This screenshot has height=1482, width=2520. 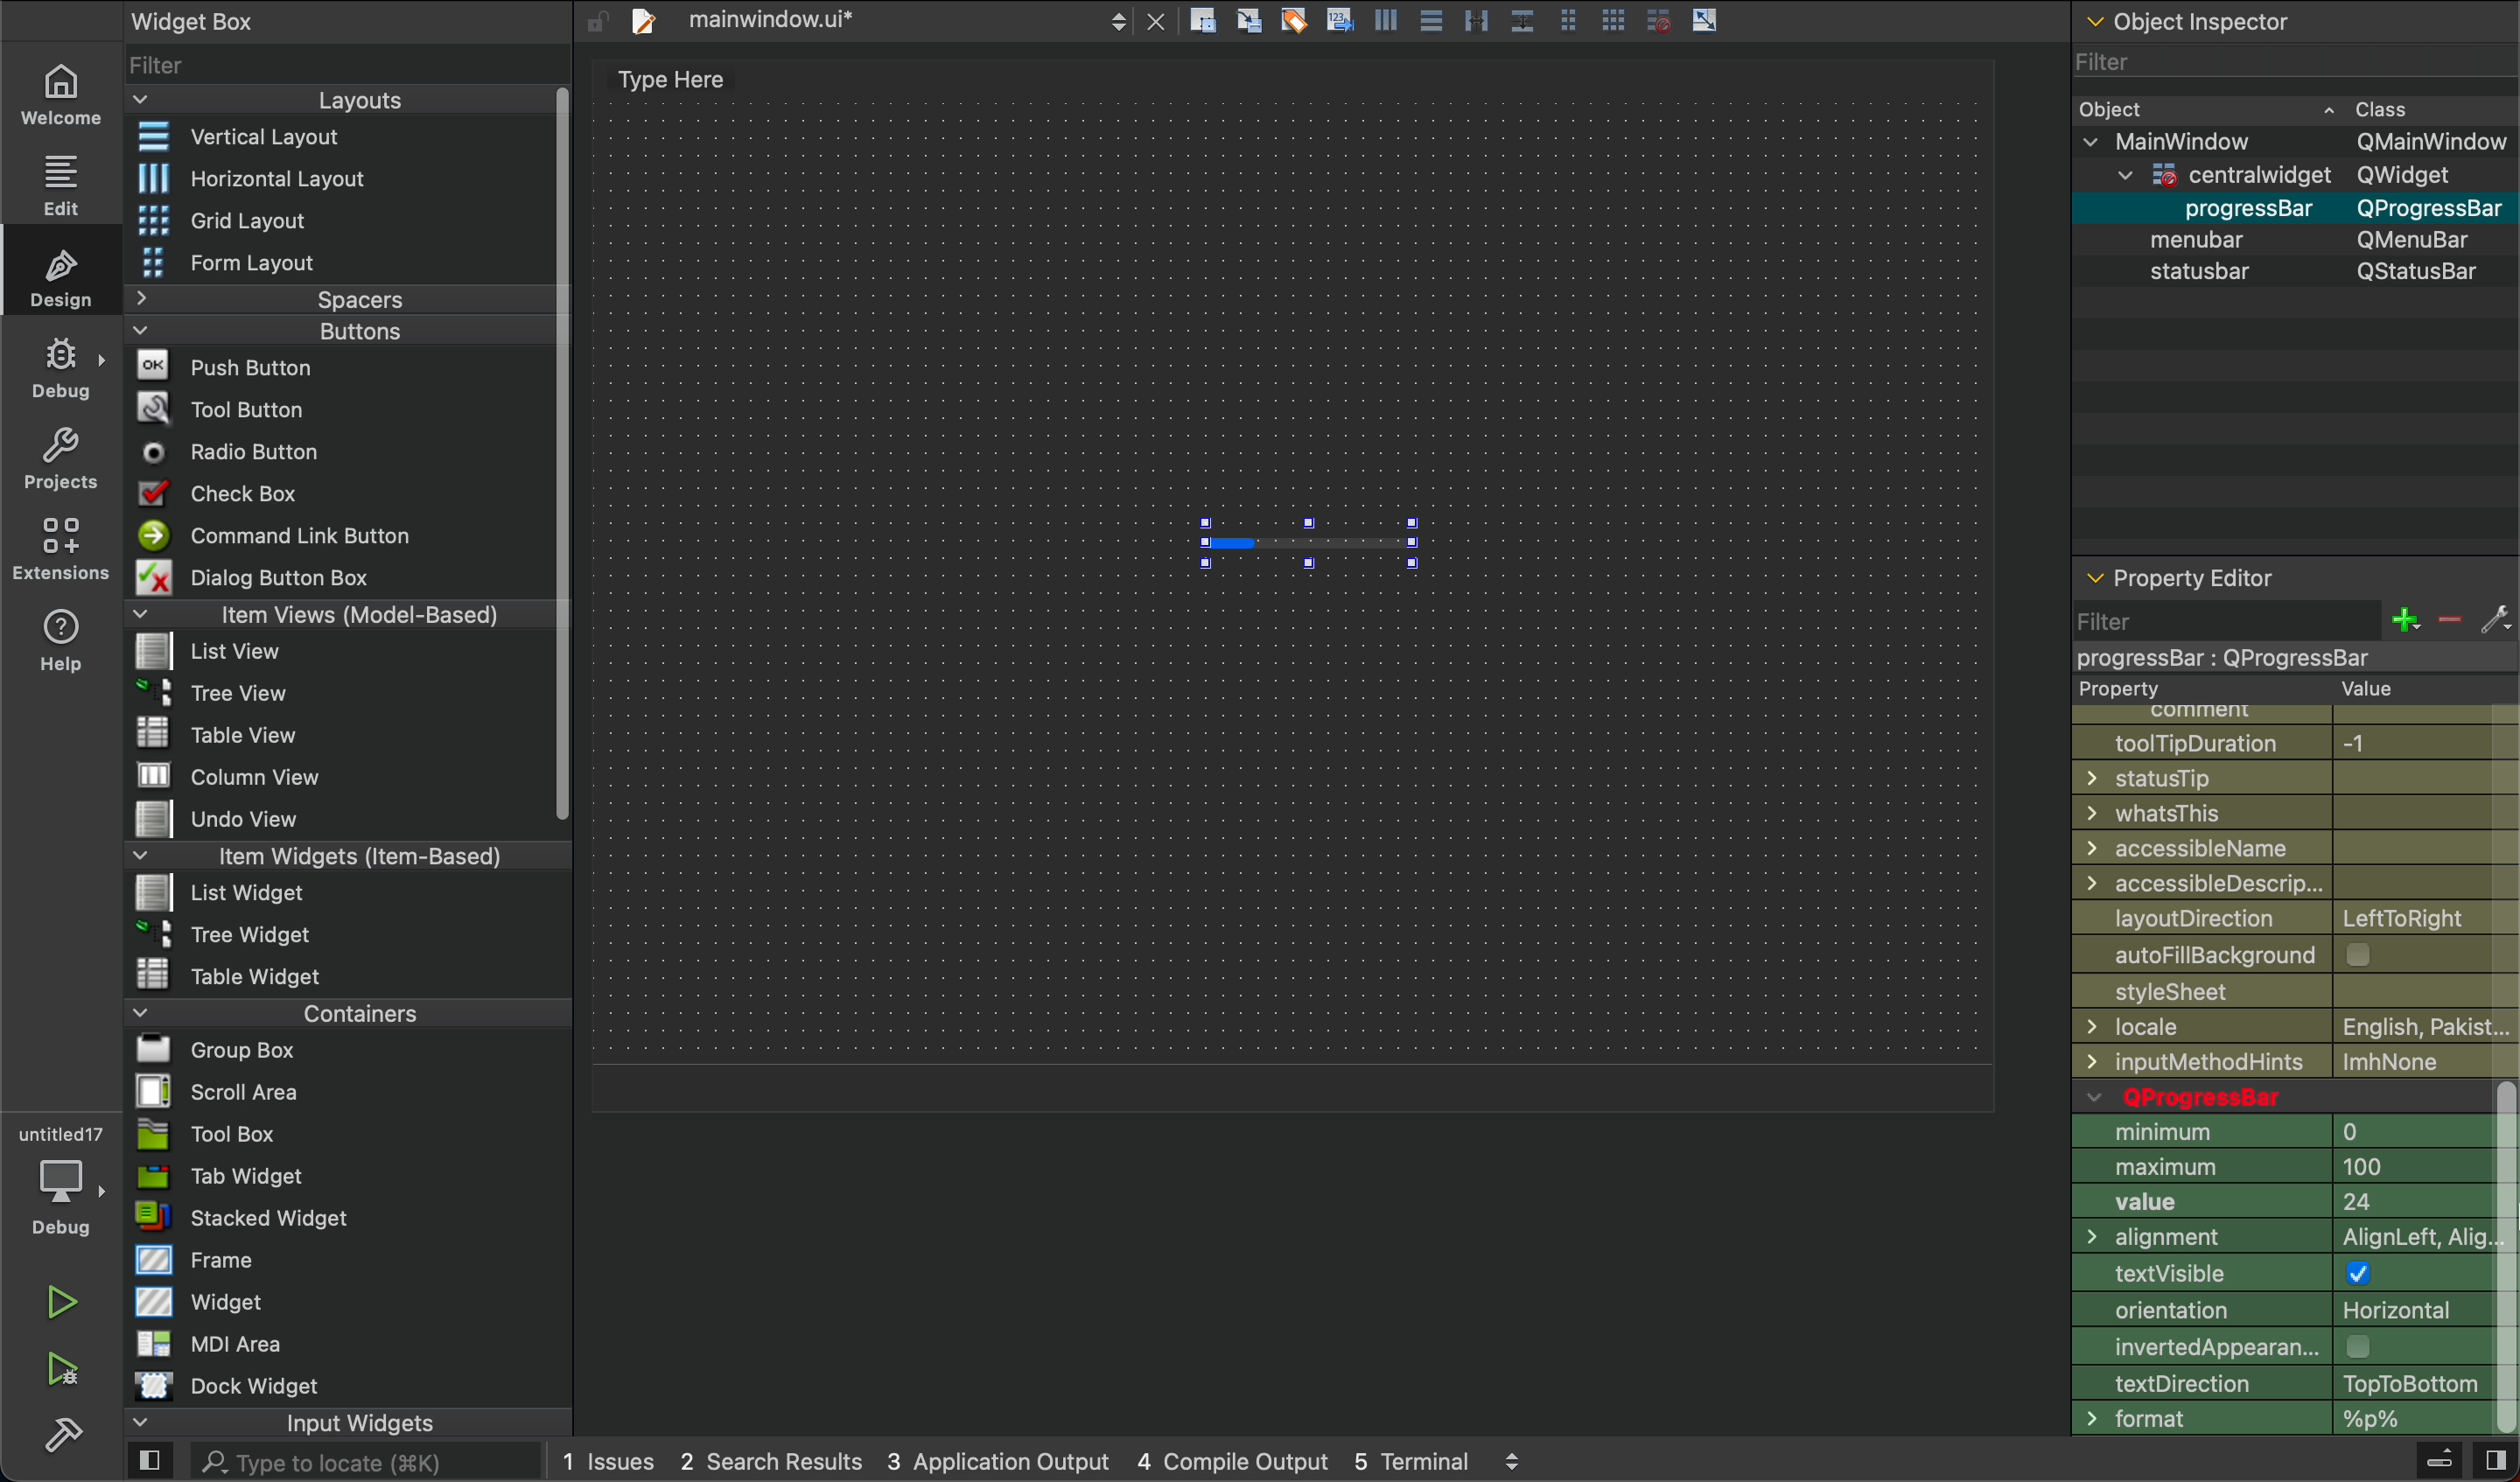 What do you see at coordinates (227, 733) in the screenshot?
I see `File` at bounding box center [227, 733].